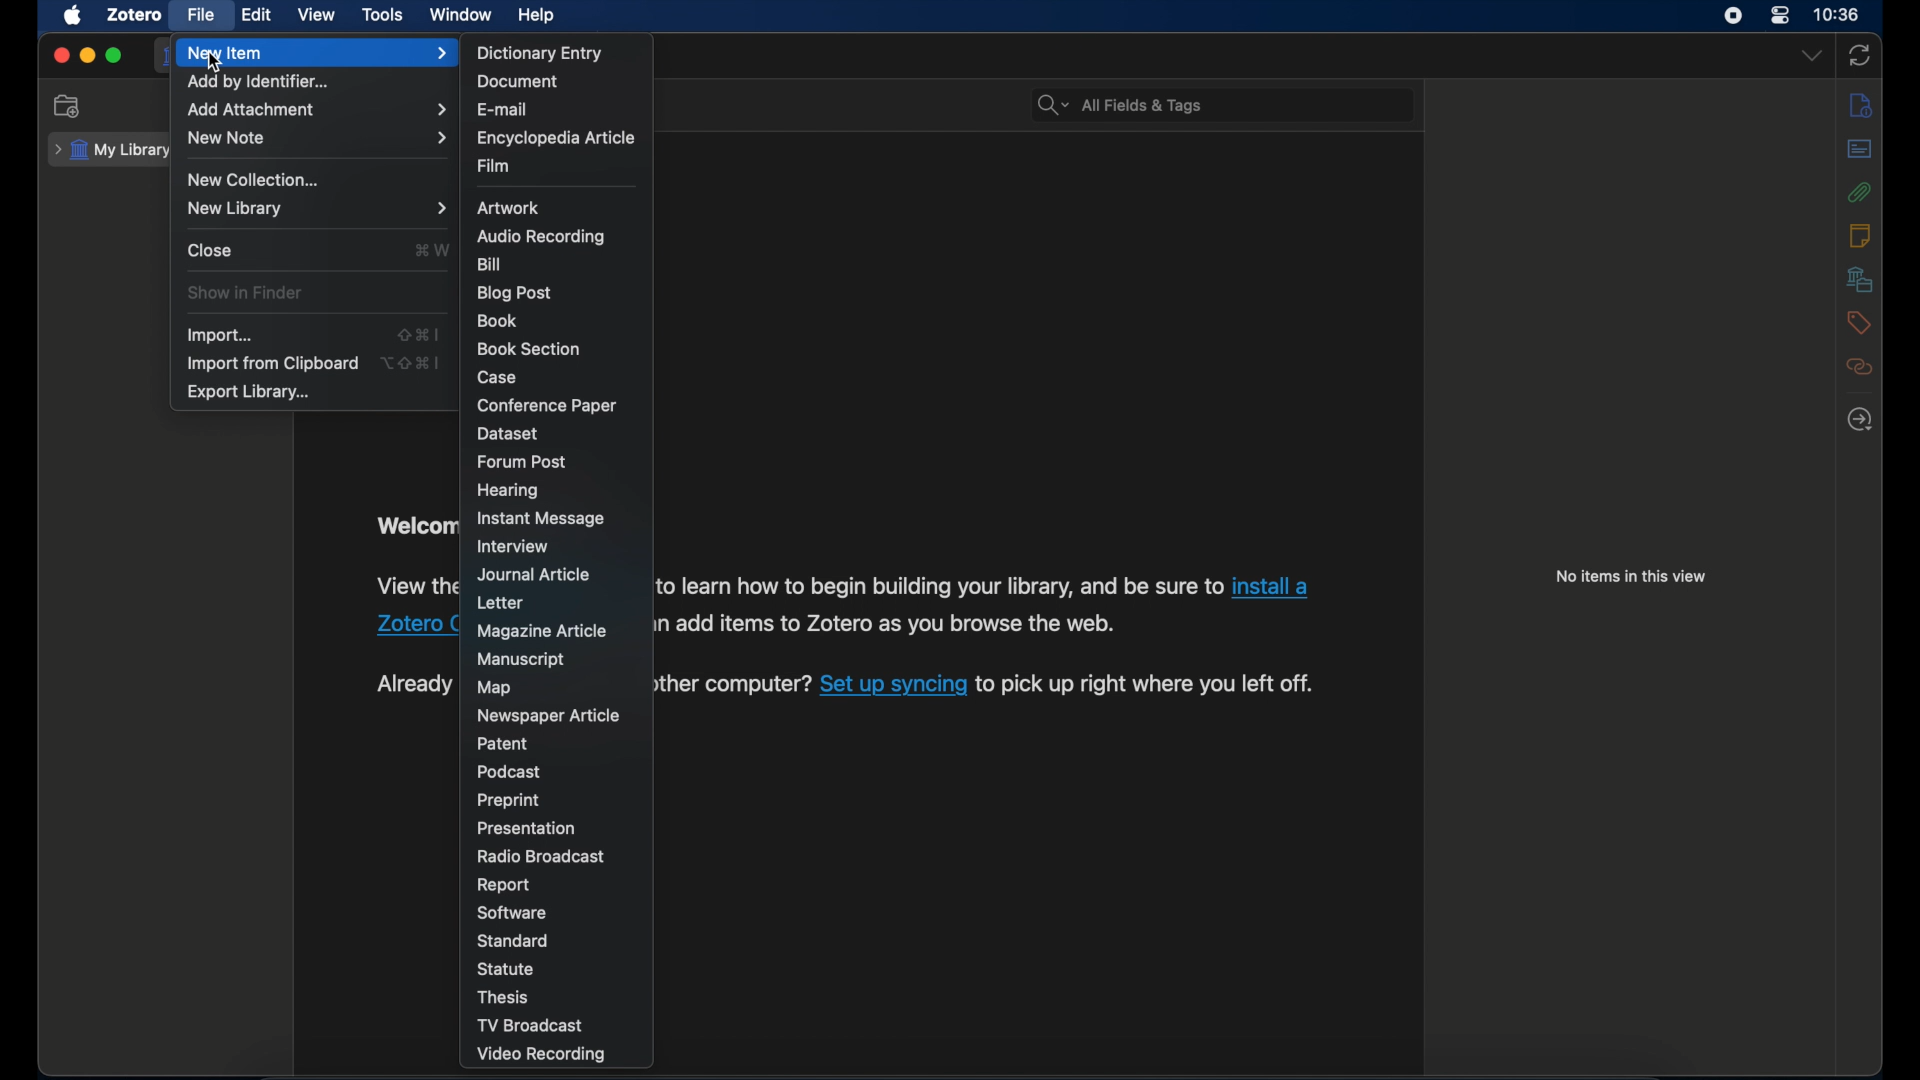  Describe the element at coordinates (542, 236) in the screenshot. I see `audio recording` at that location.